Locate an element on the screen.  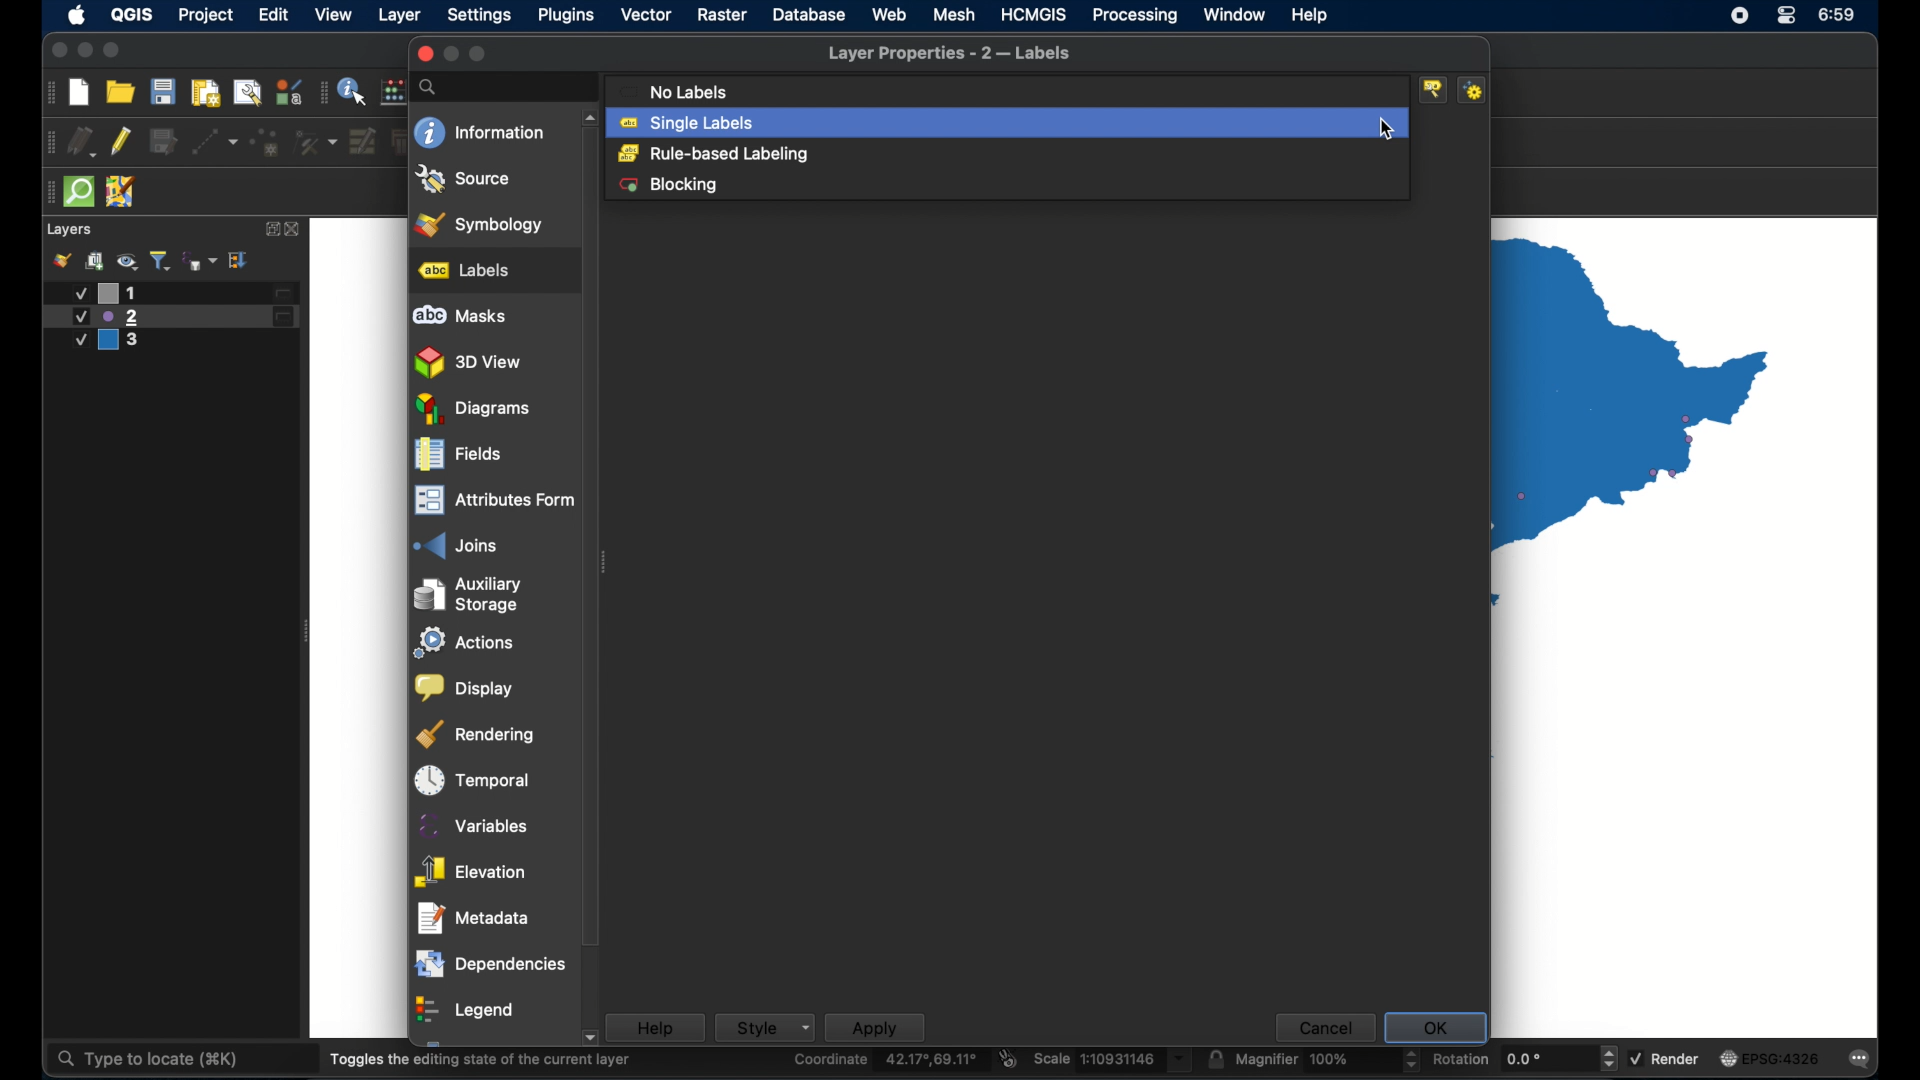
type to locate is located at coordinates (145, 1060).